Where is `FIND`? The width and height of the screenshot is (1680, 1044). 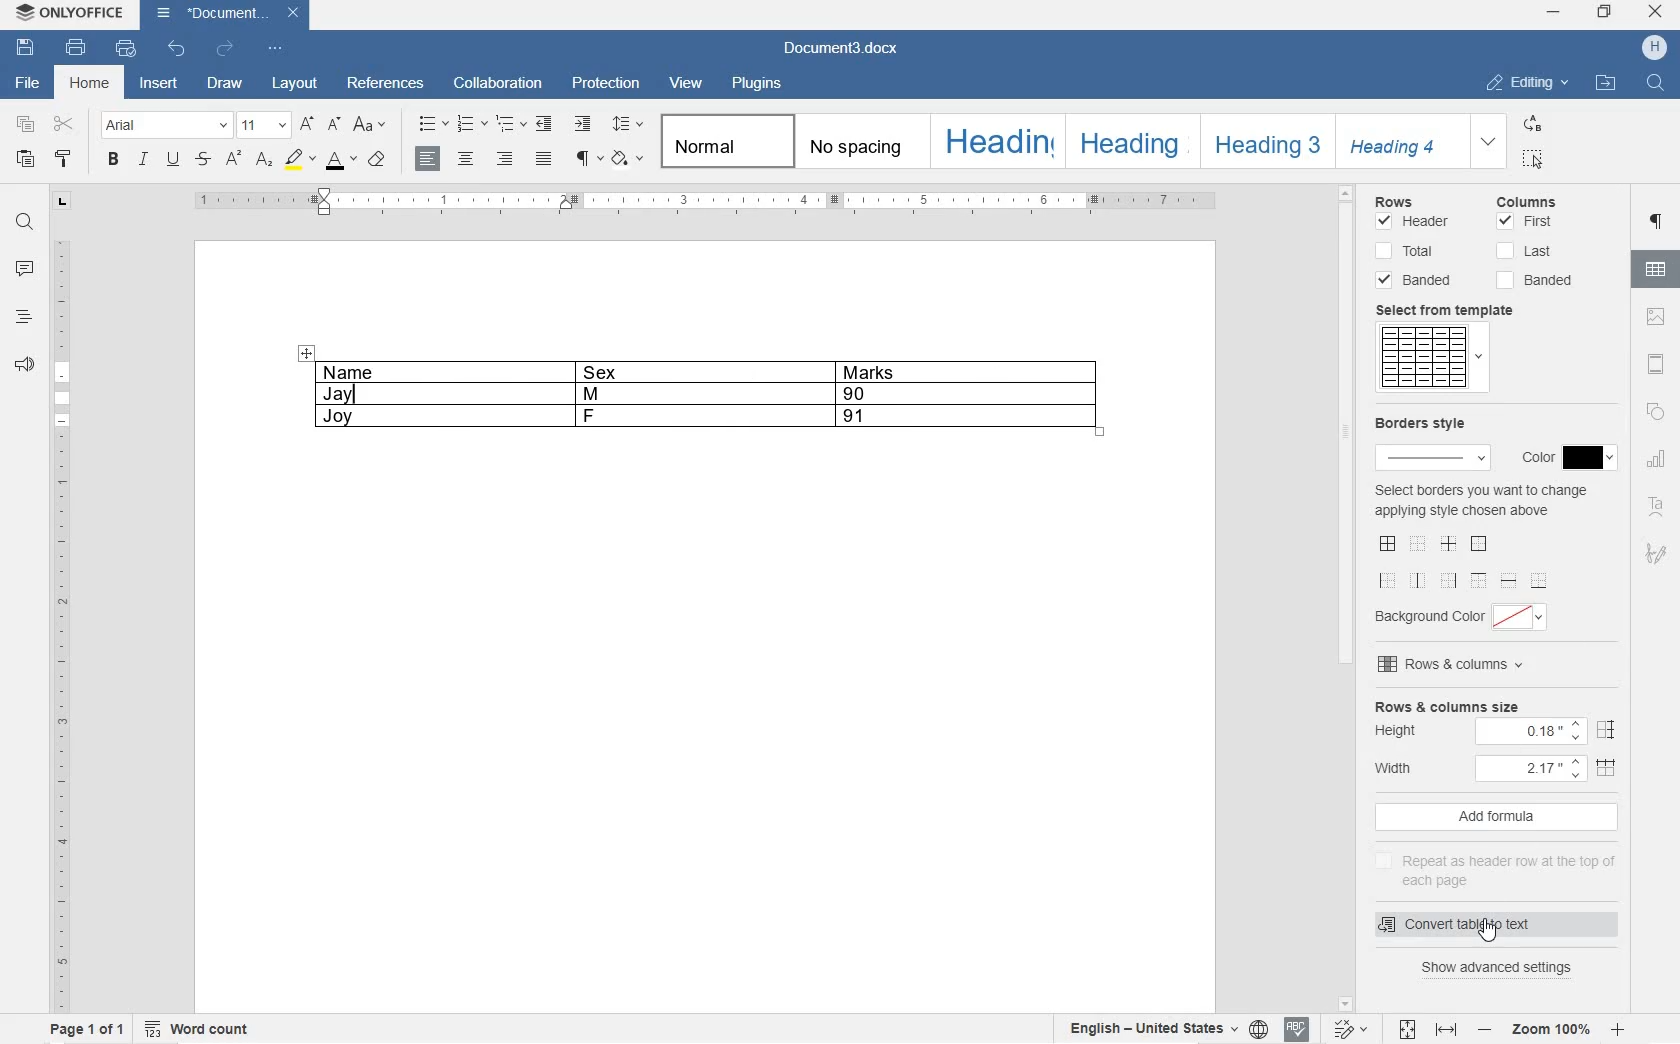 FIND is located at coordinates (23, 225).